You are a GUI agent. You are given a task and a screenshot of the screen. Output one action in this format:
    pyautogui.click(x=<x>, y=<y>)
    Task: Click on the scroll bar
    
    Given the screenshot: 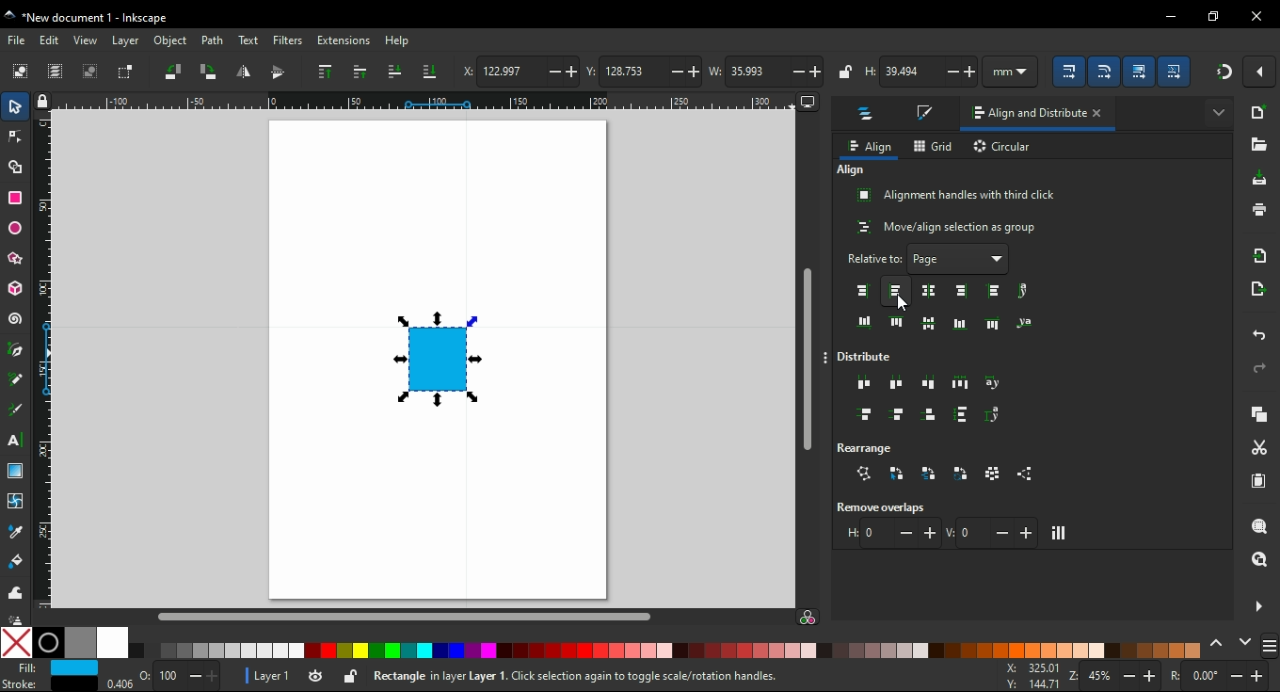 What is the action you would take?
    pyautogui.click(x=808, y=359)
    